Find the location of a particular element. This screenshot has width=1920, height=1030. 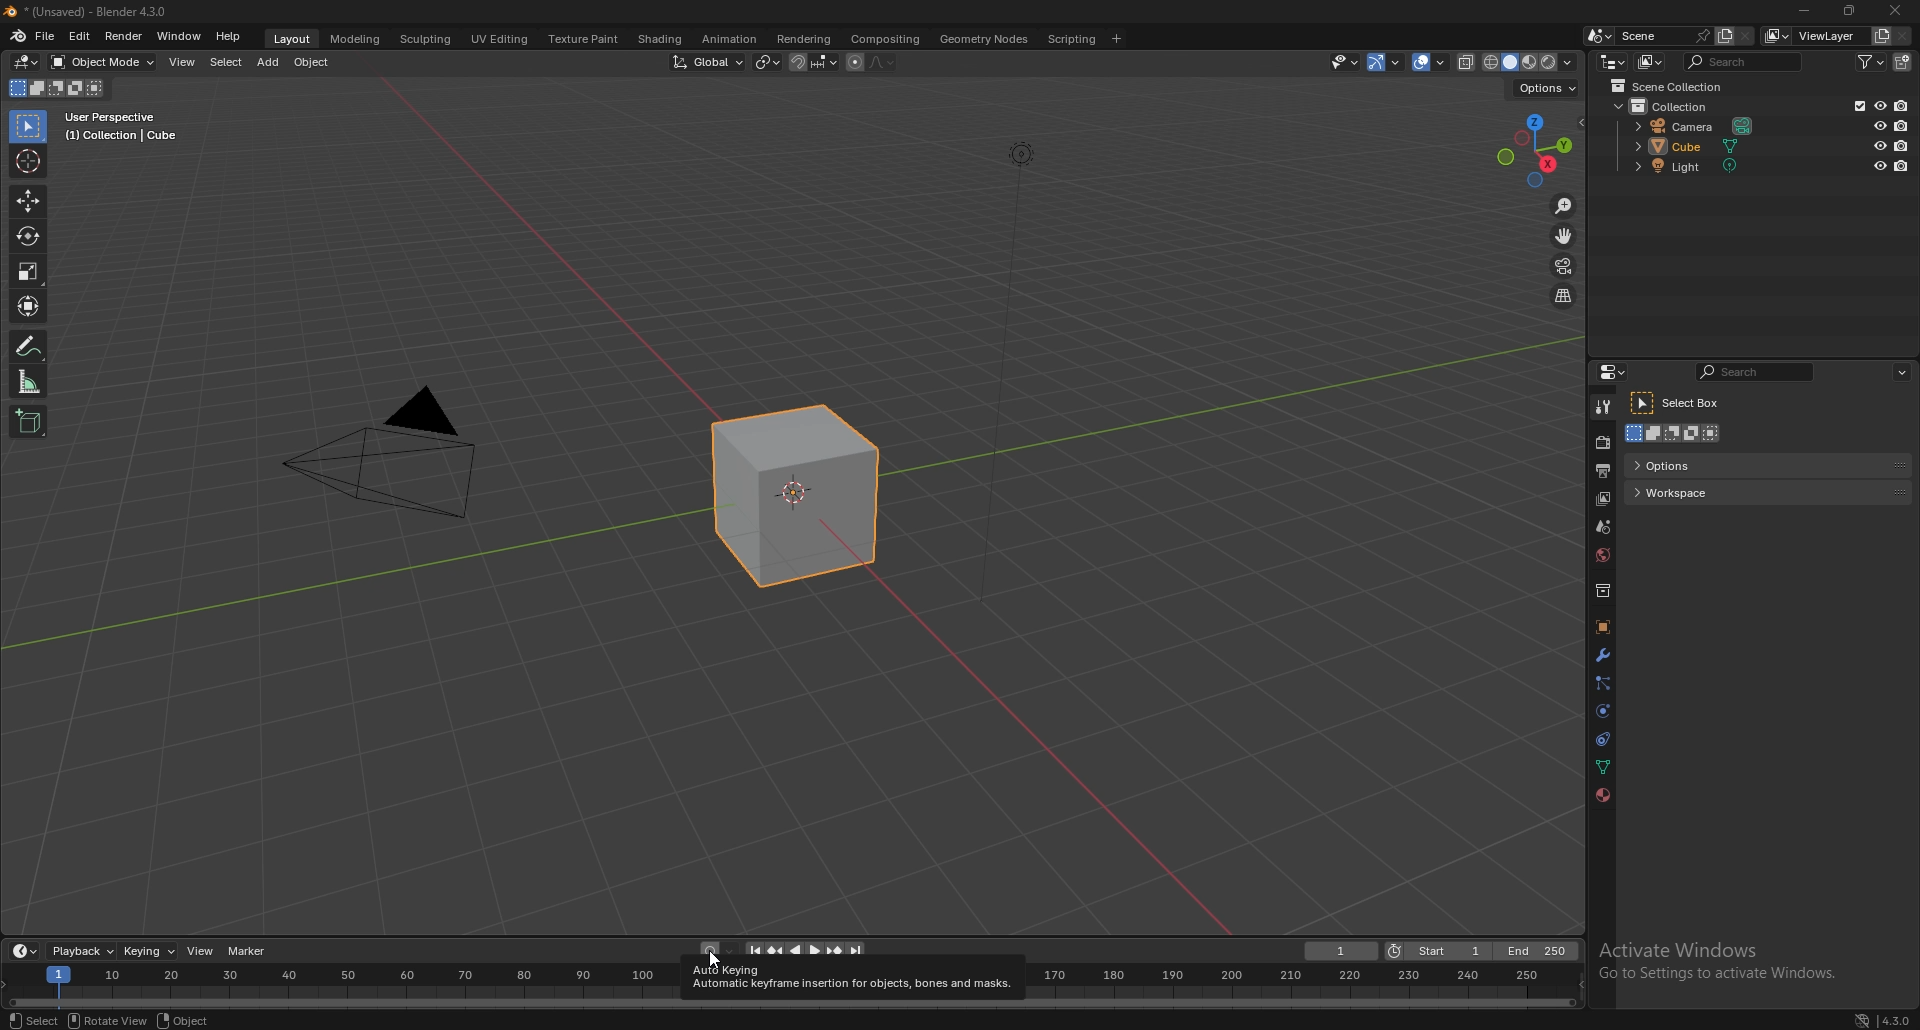

editor type is located at coordinates (25, 950).